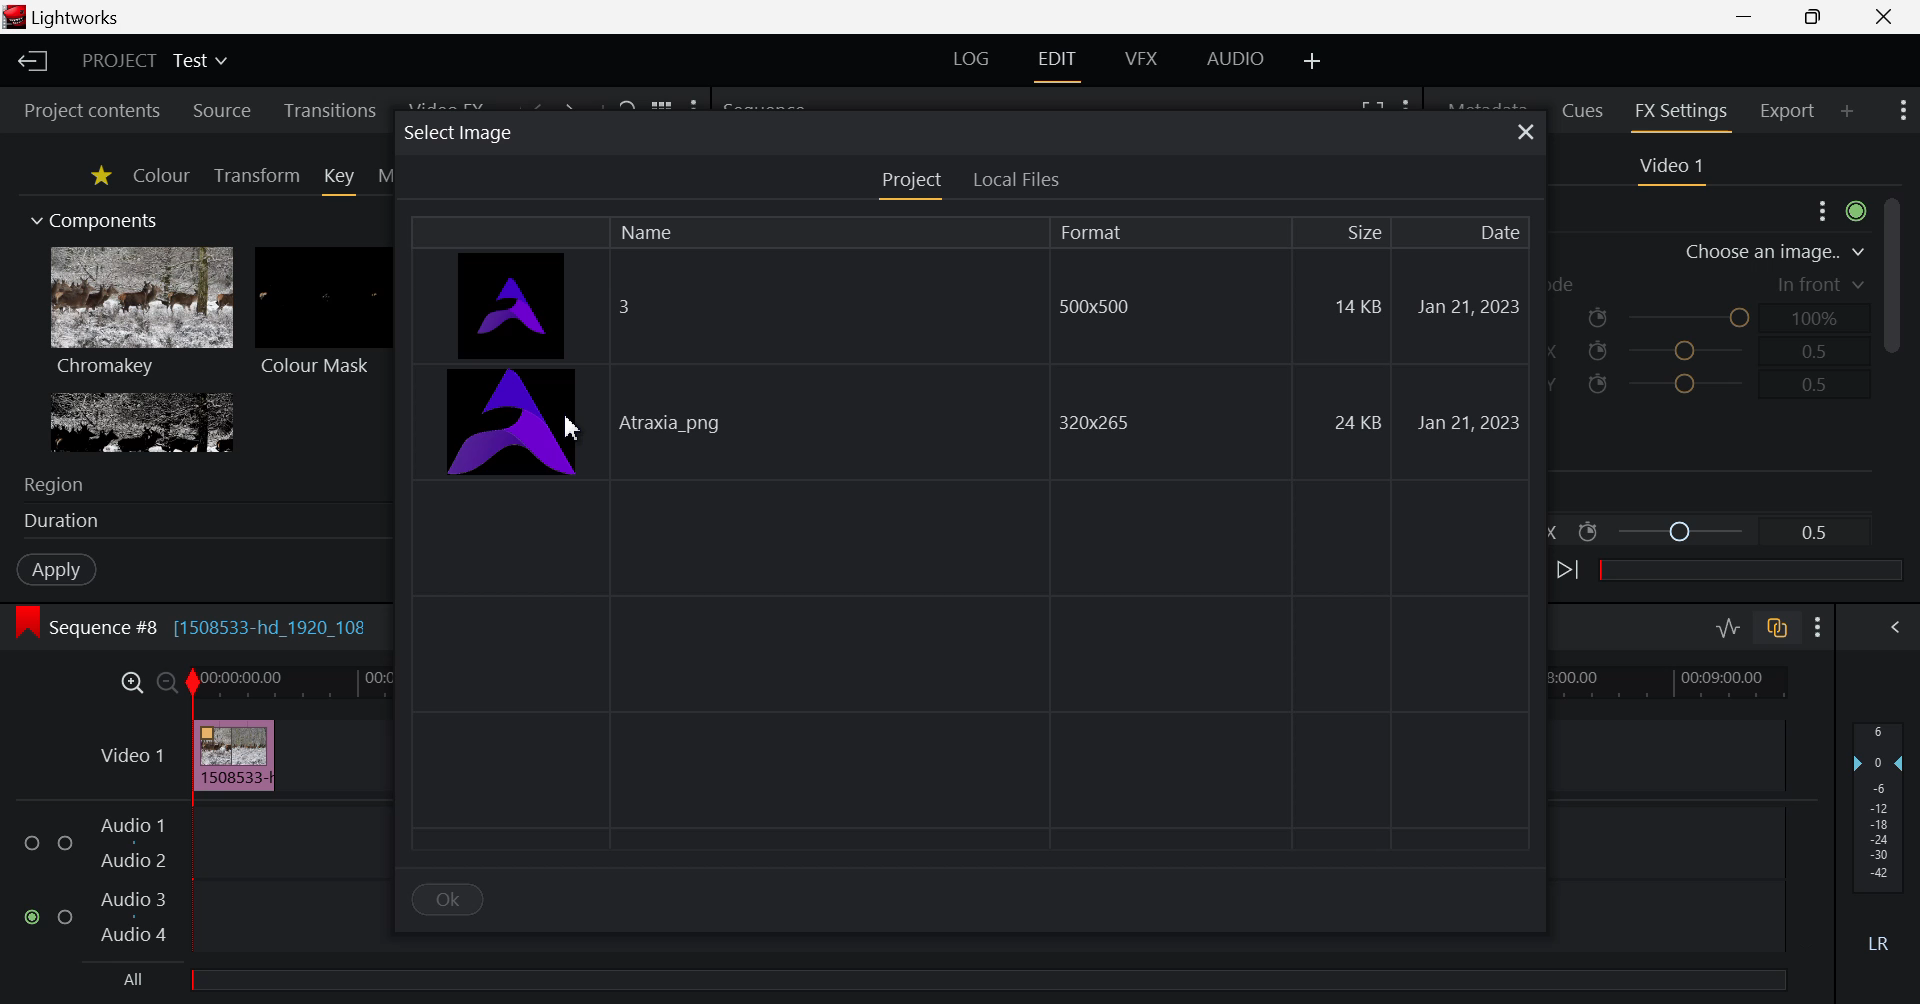  What do you see at coordinates (1359, 304) in the screenshot?
I see `14 KB` at bounding box center [1359, 304].